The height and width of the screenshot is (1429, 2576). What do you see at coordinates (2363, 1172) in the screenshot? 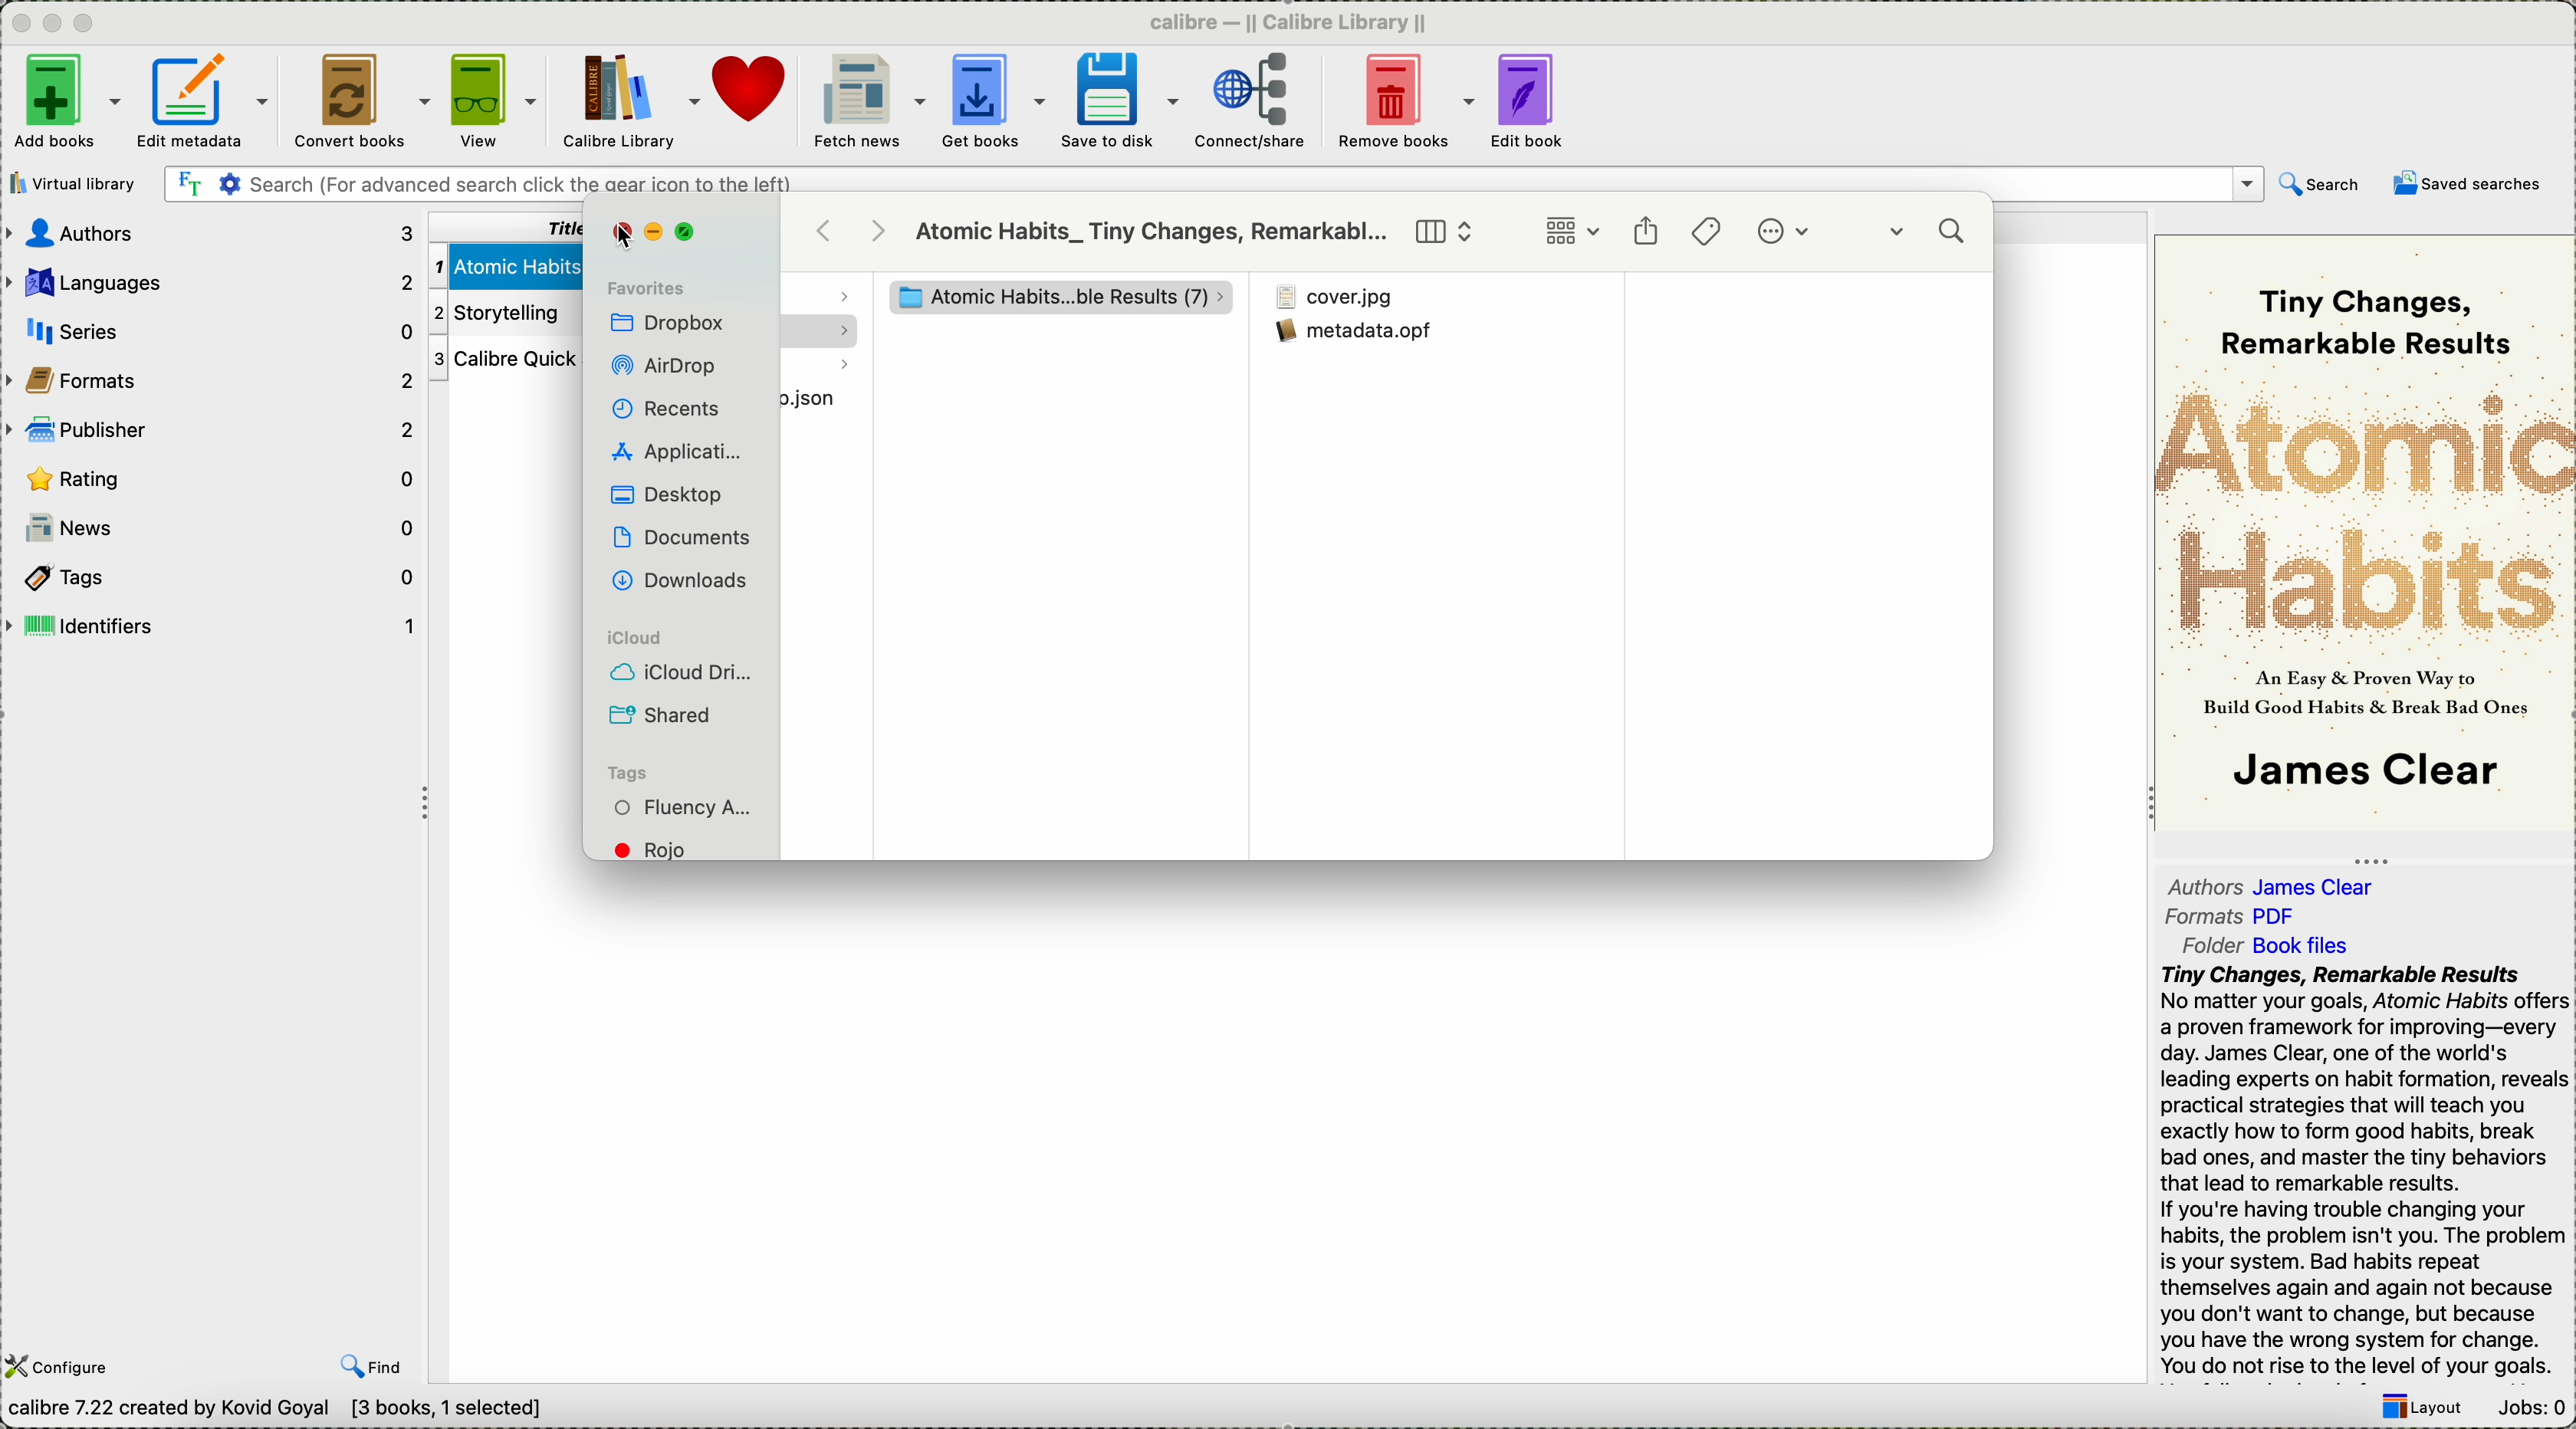
I see `summary` at bounding box center [2363, 1172].